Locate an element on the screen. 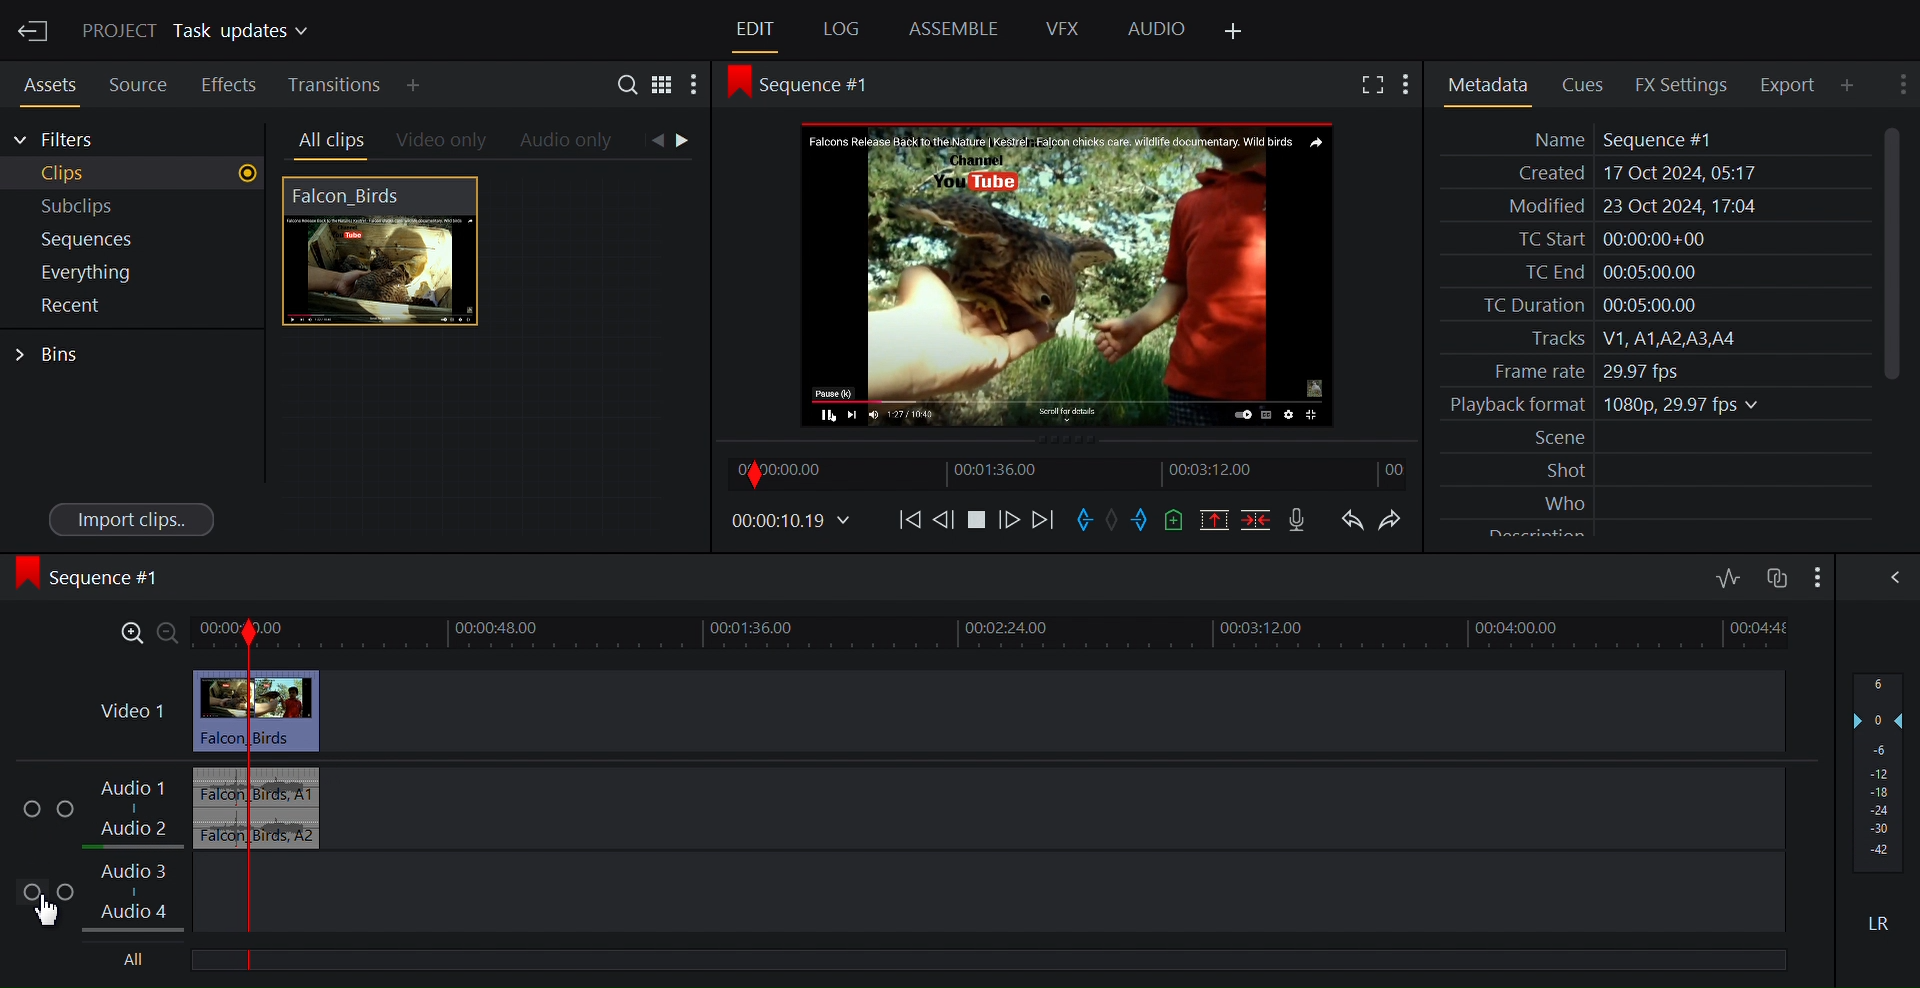 The width and height of the screenshot is (1920, 988). Show settings menu is located at coordinates (693, 87).